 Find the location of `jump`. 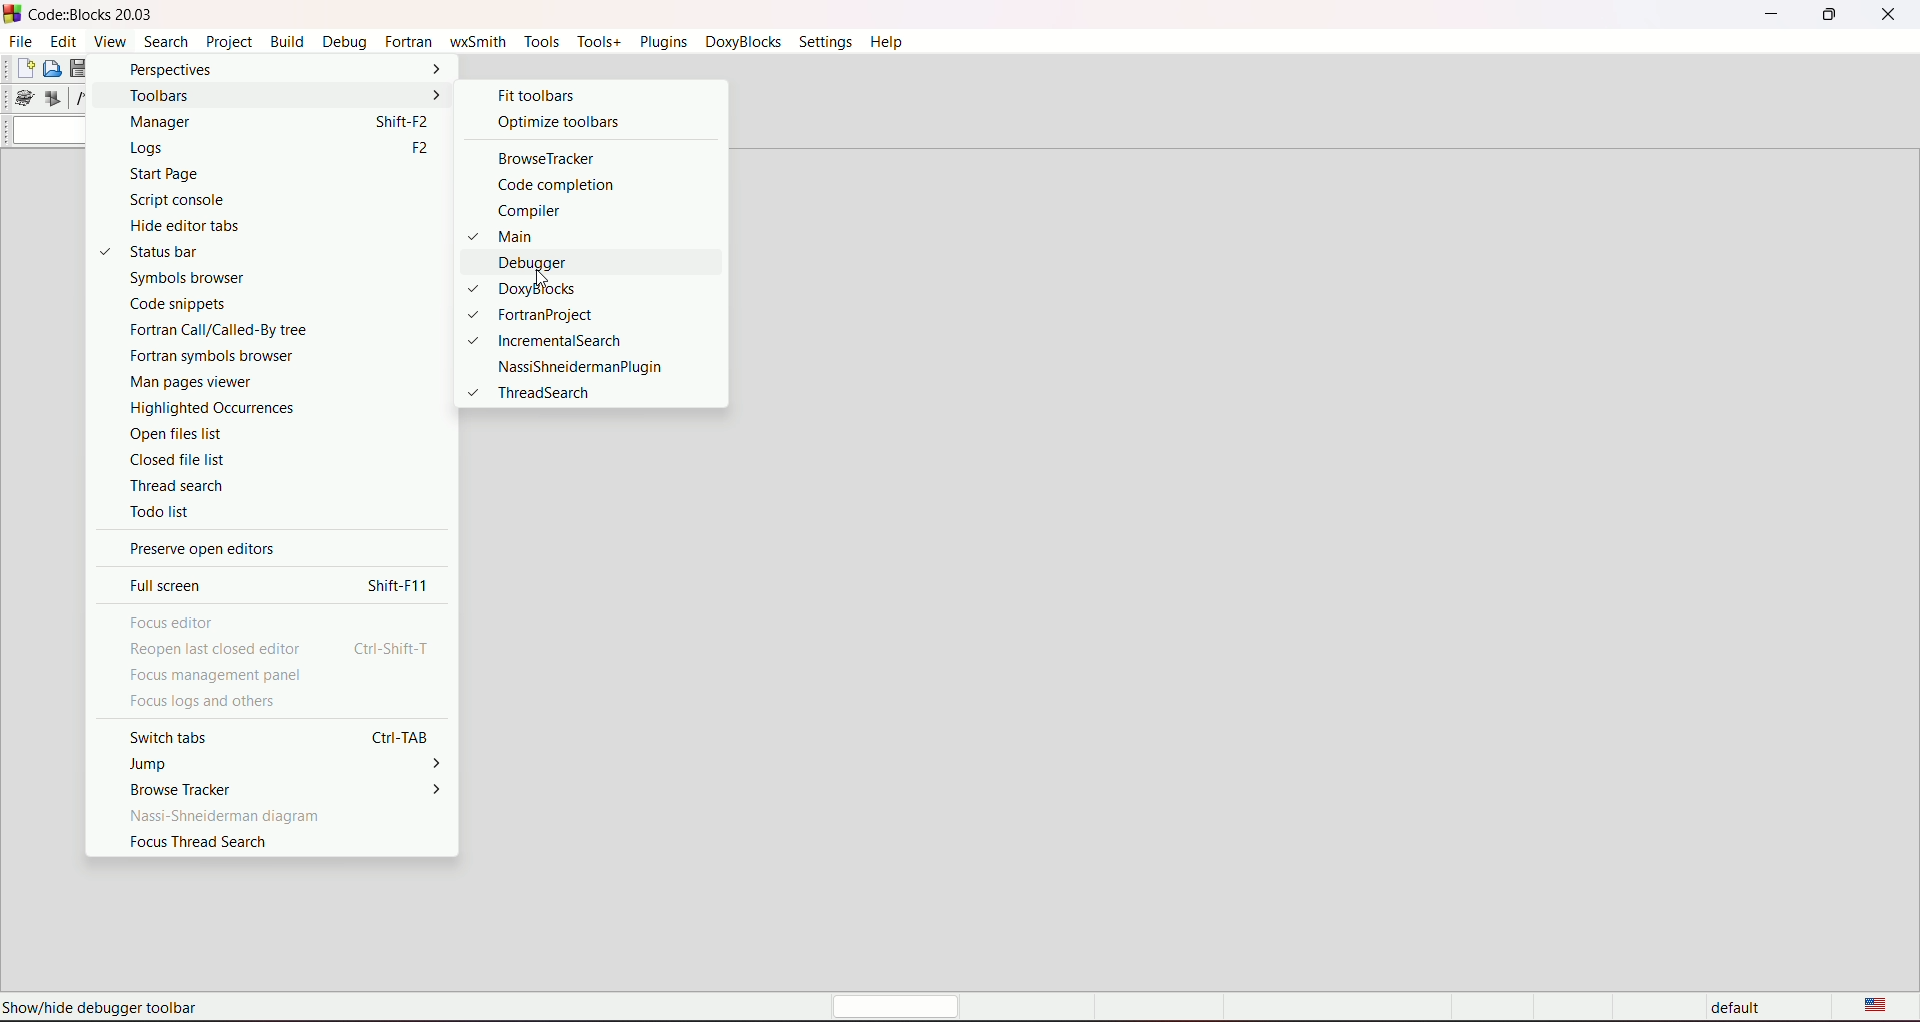

jump is located at coordinates (151, 764).